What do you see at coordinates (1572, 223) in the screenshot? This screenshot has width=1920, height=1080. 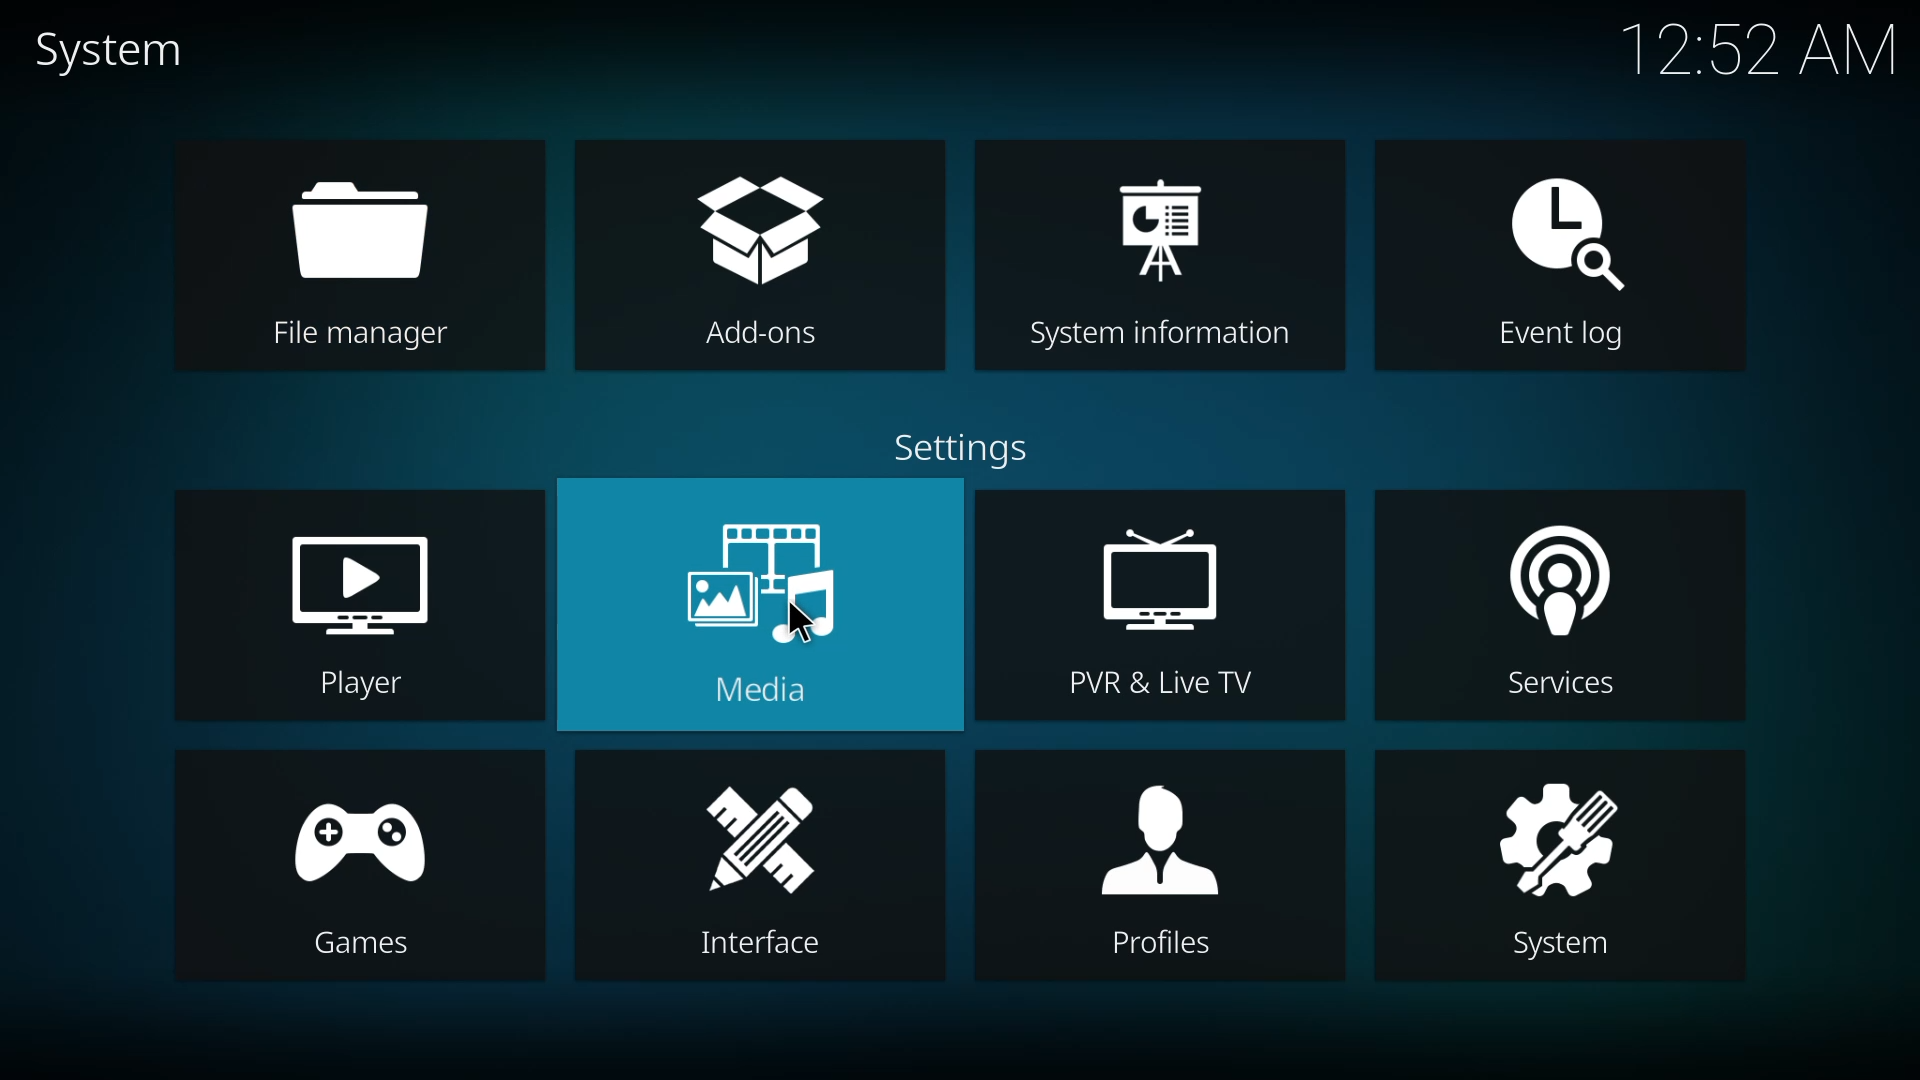 I see `event log` at bounding box center [1572, 223].